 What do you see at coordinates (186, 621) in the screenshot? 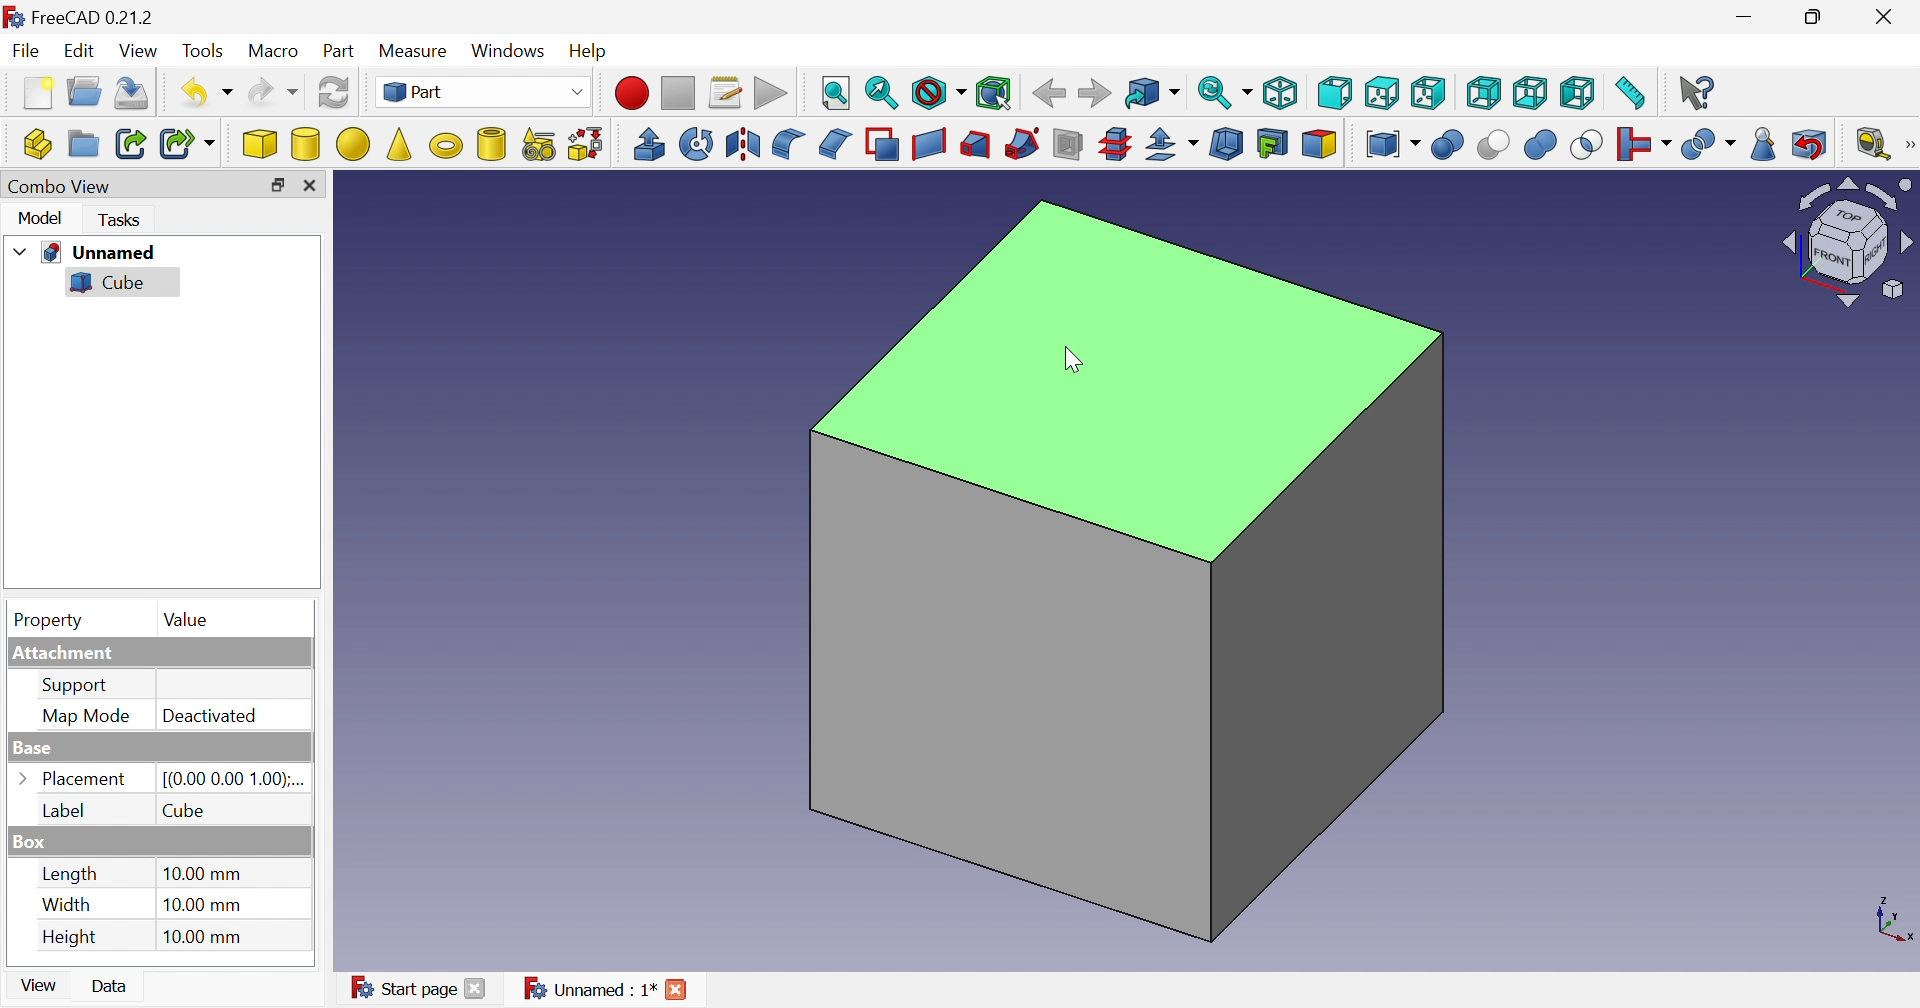
I see `Value` at bounding box center [186, 621].